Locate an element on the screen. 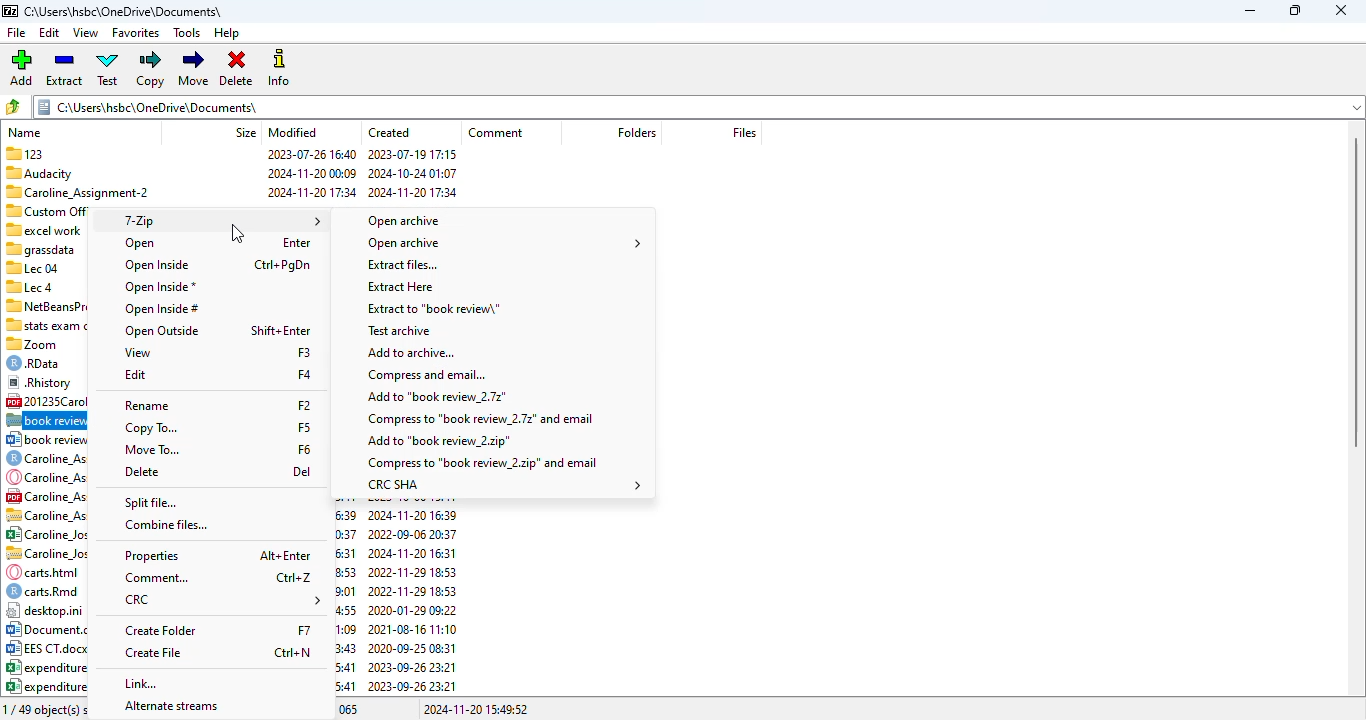 The width and height of the screenshot is (1366, 720). favorites is located at coordinates (136, 33).